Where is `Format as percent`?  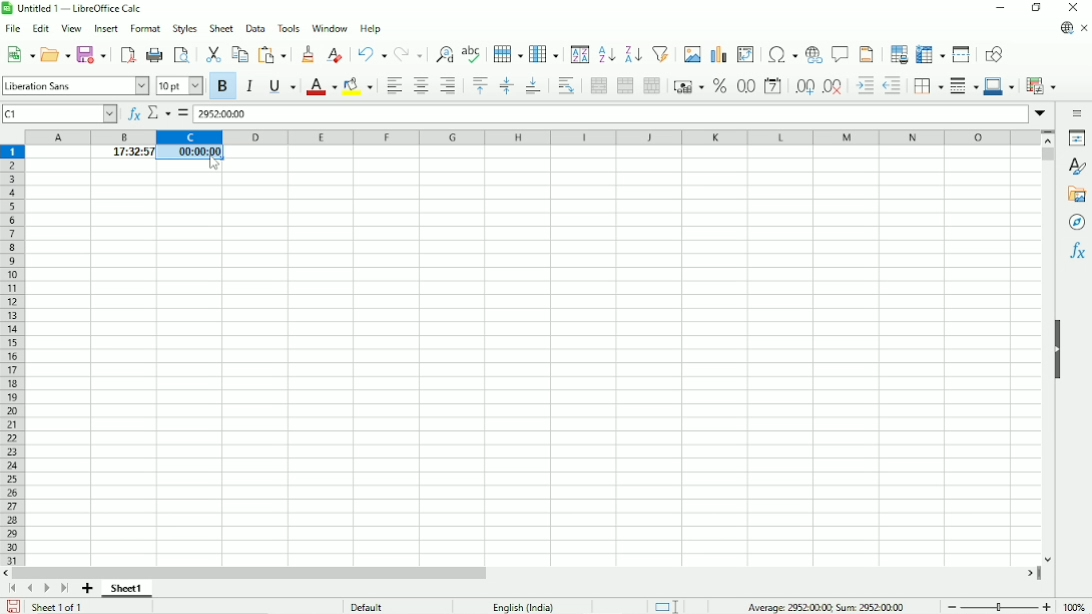
Format as percent is located at coordinates (719, 87).